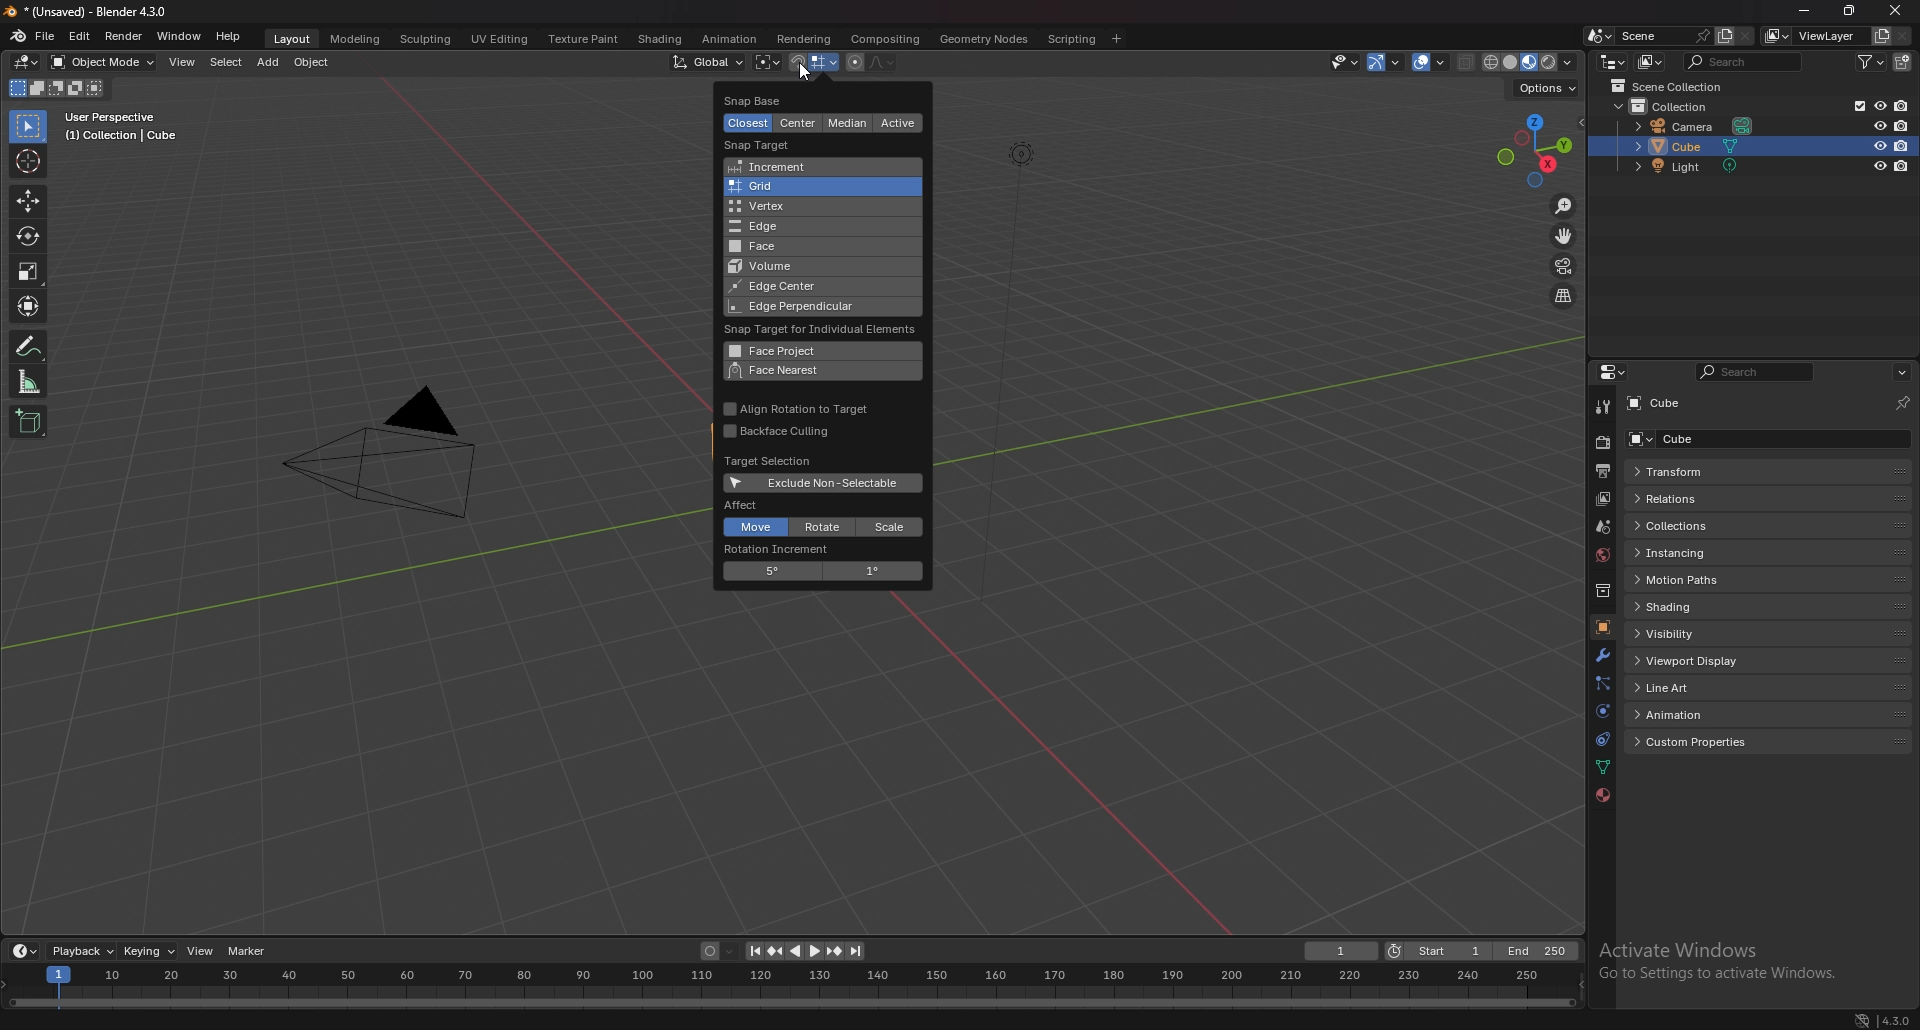  What do you see at coordinates (767, 62) in the screenshot?
I see `transform pivot point` at bounding box center [767, 62].